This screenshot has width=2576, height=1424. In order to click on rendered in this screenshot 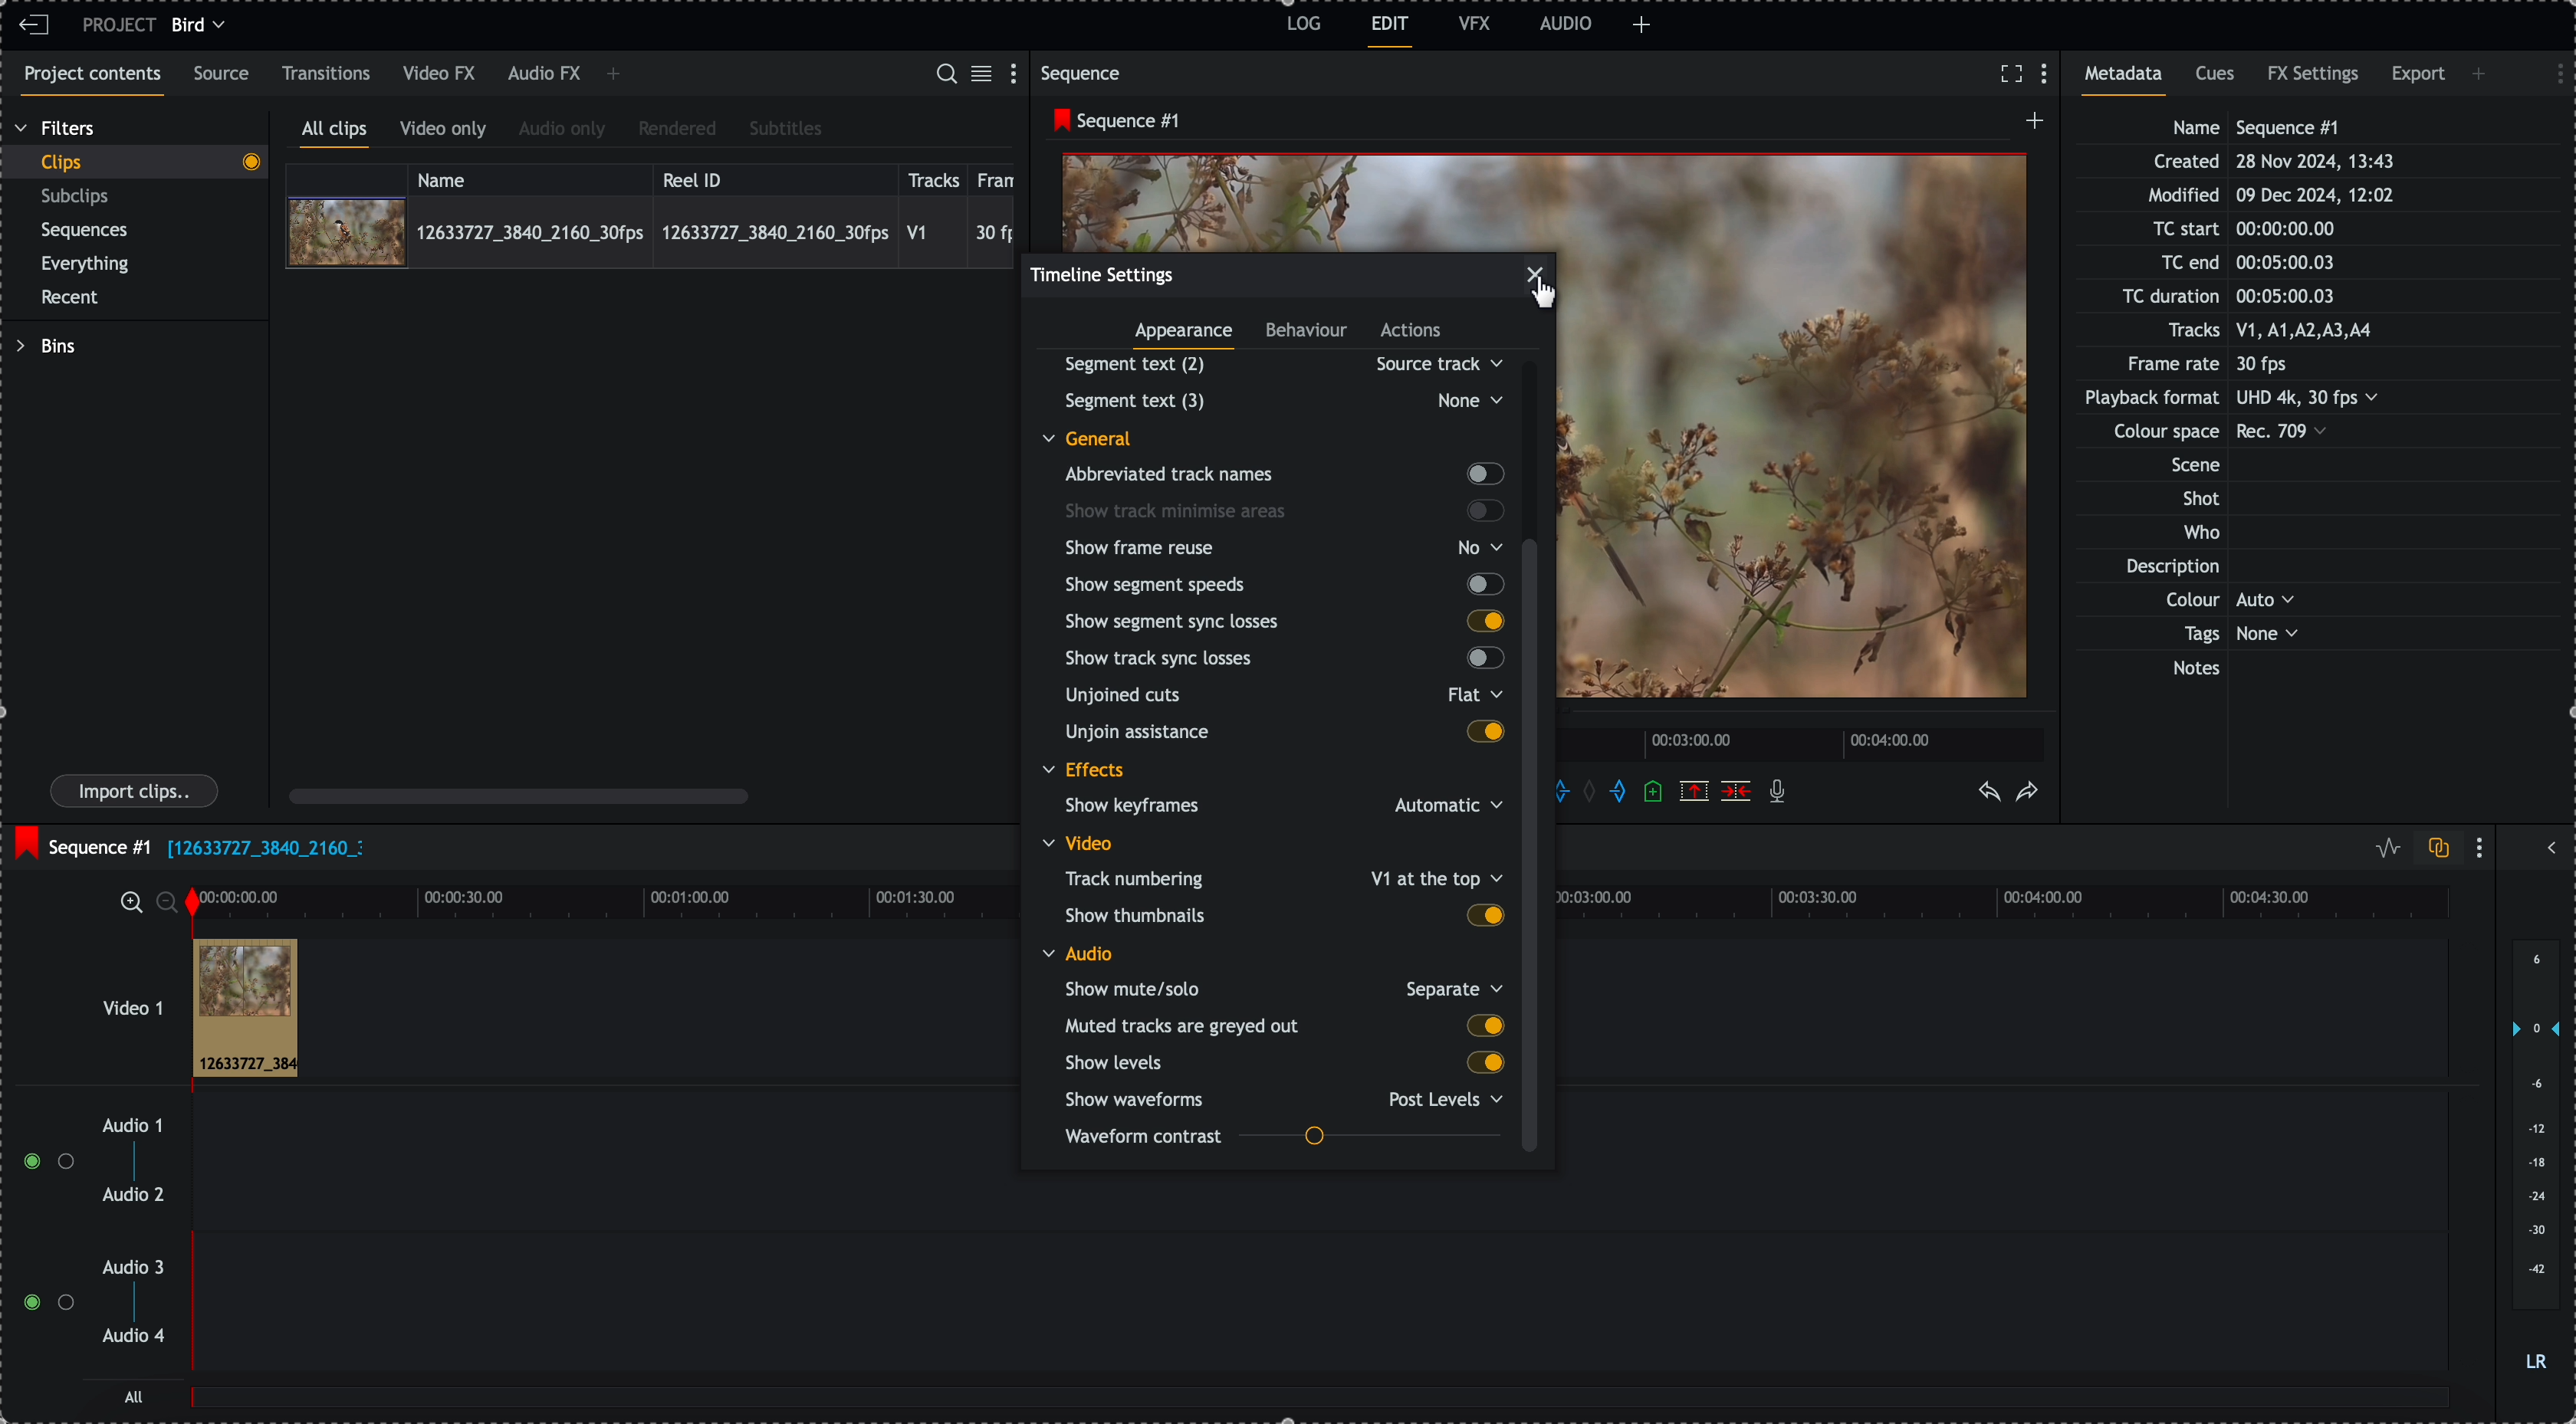, I will do `click(677, 130)`.